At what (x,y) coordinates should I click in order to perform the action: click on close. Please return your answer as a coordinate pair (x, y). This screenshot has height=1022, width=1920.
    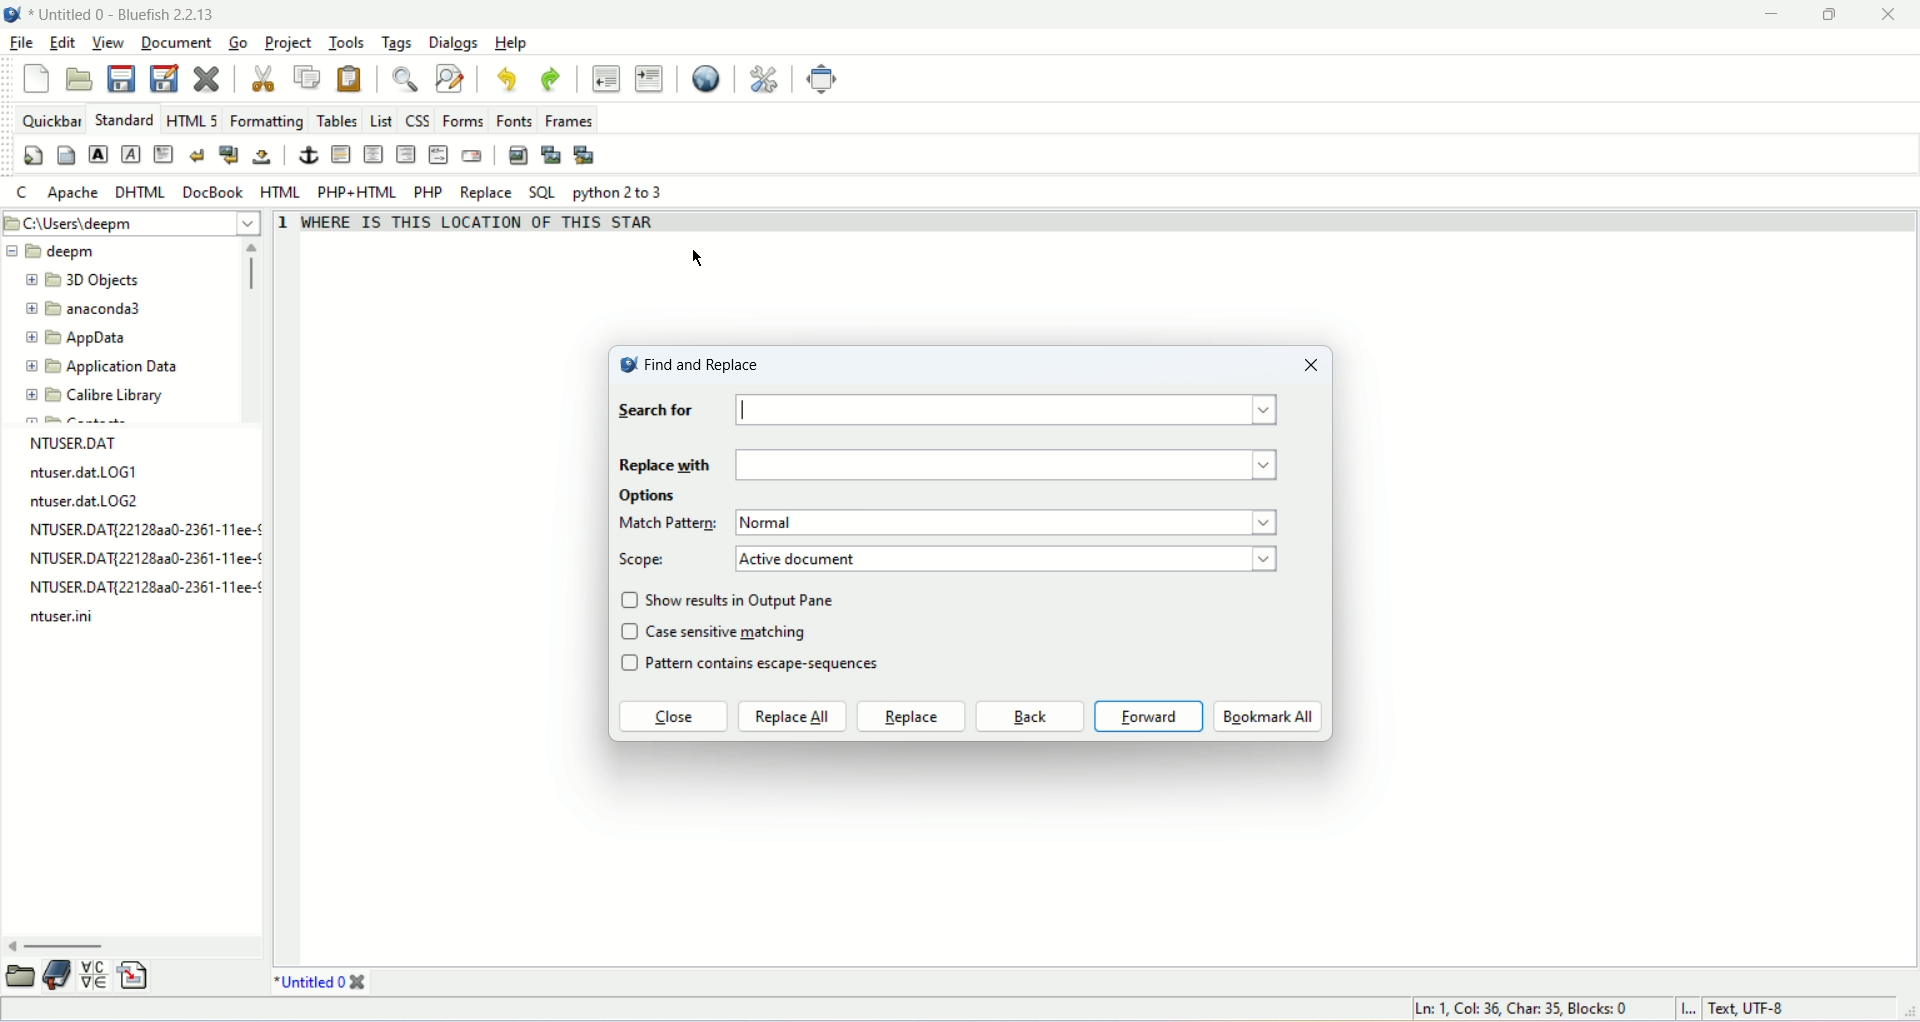
    Looking at the image, I should click on (1308, 364).